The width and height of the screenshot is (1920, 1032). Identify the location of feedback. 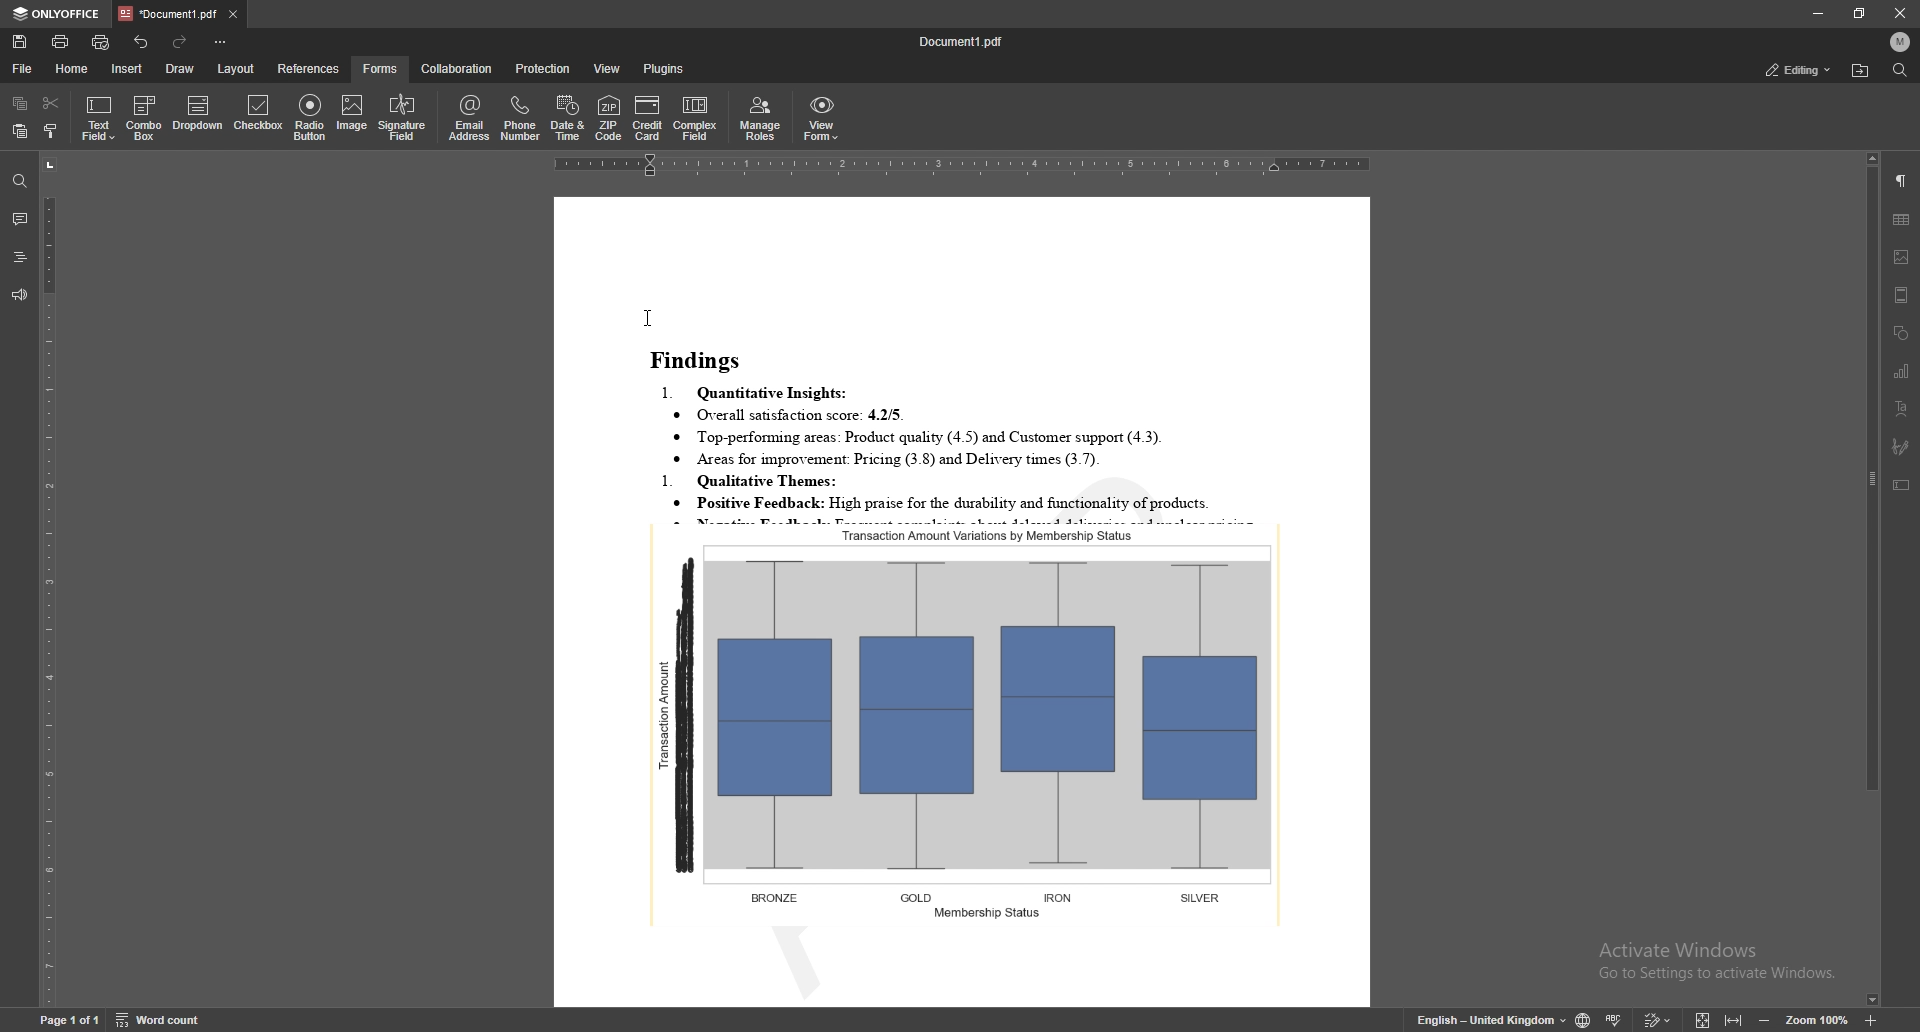
(17, 297).